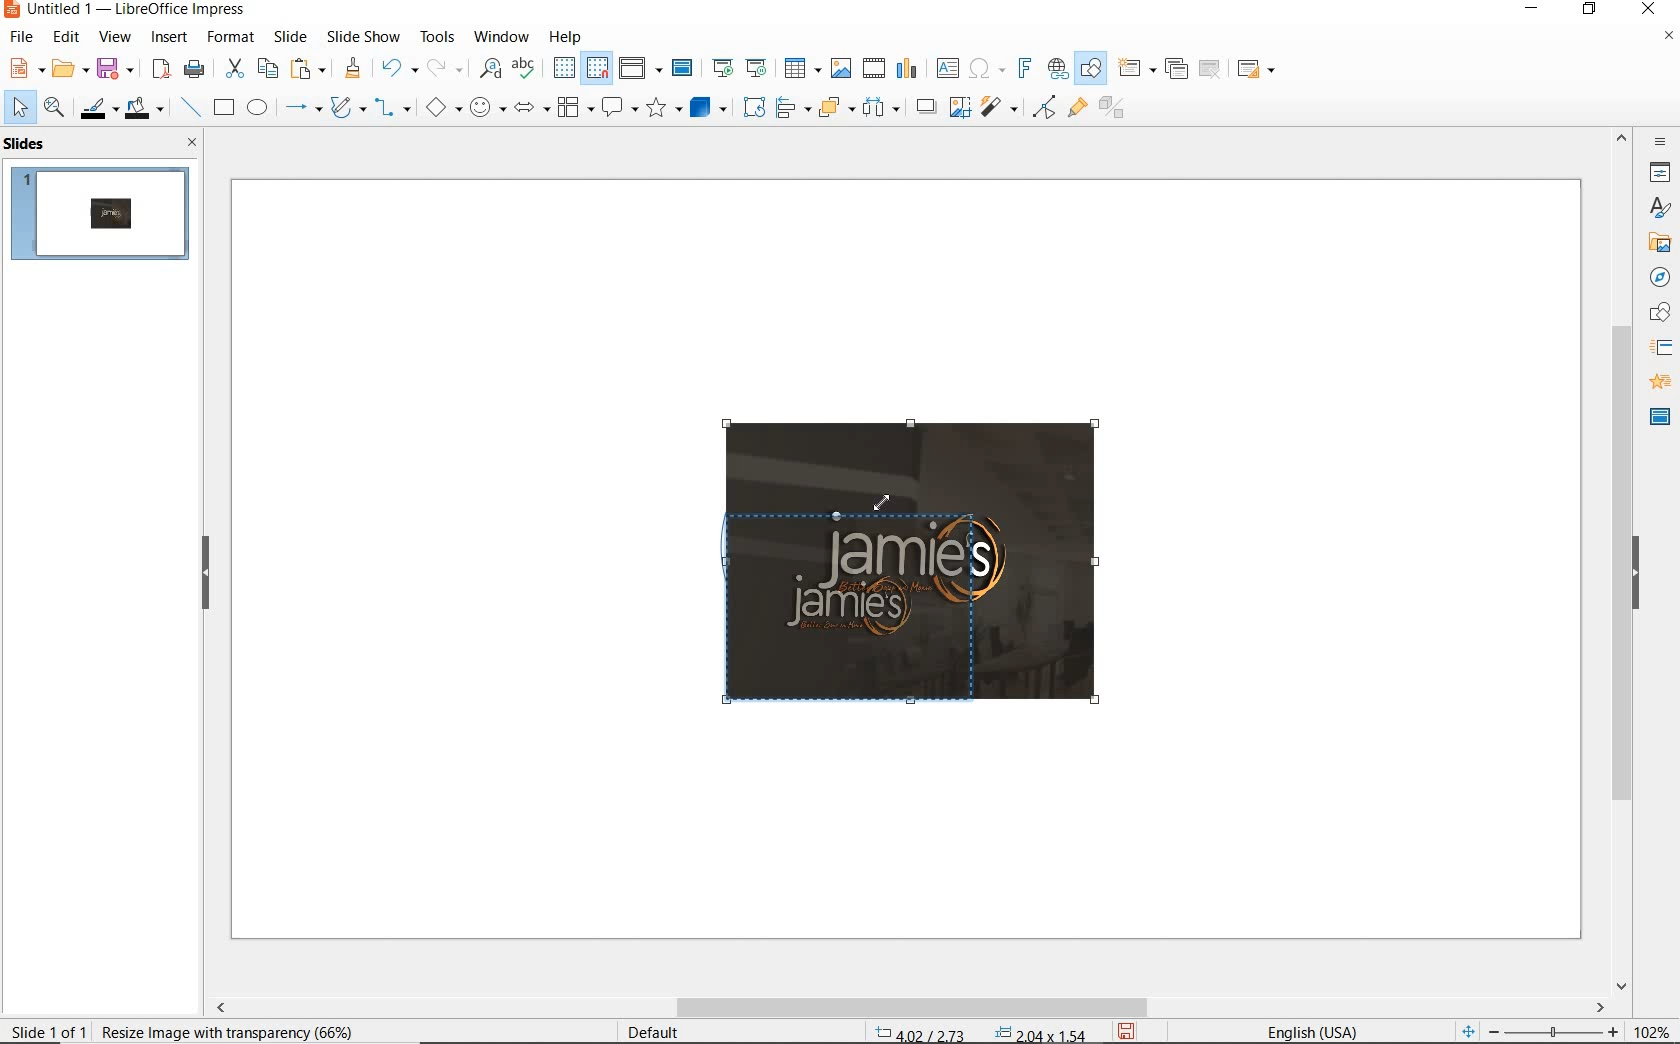 This screenshot has width=1680, height=1044. Describe the element at coordinates (579, 68) in the screenshot. I see `display/snap grid` at that location.